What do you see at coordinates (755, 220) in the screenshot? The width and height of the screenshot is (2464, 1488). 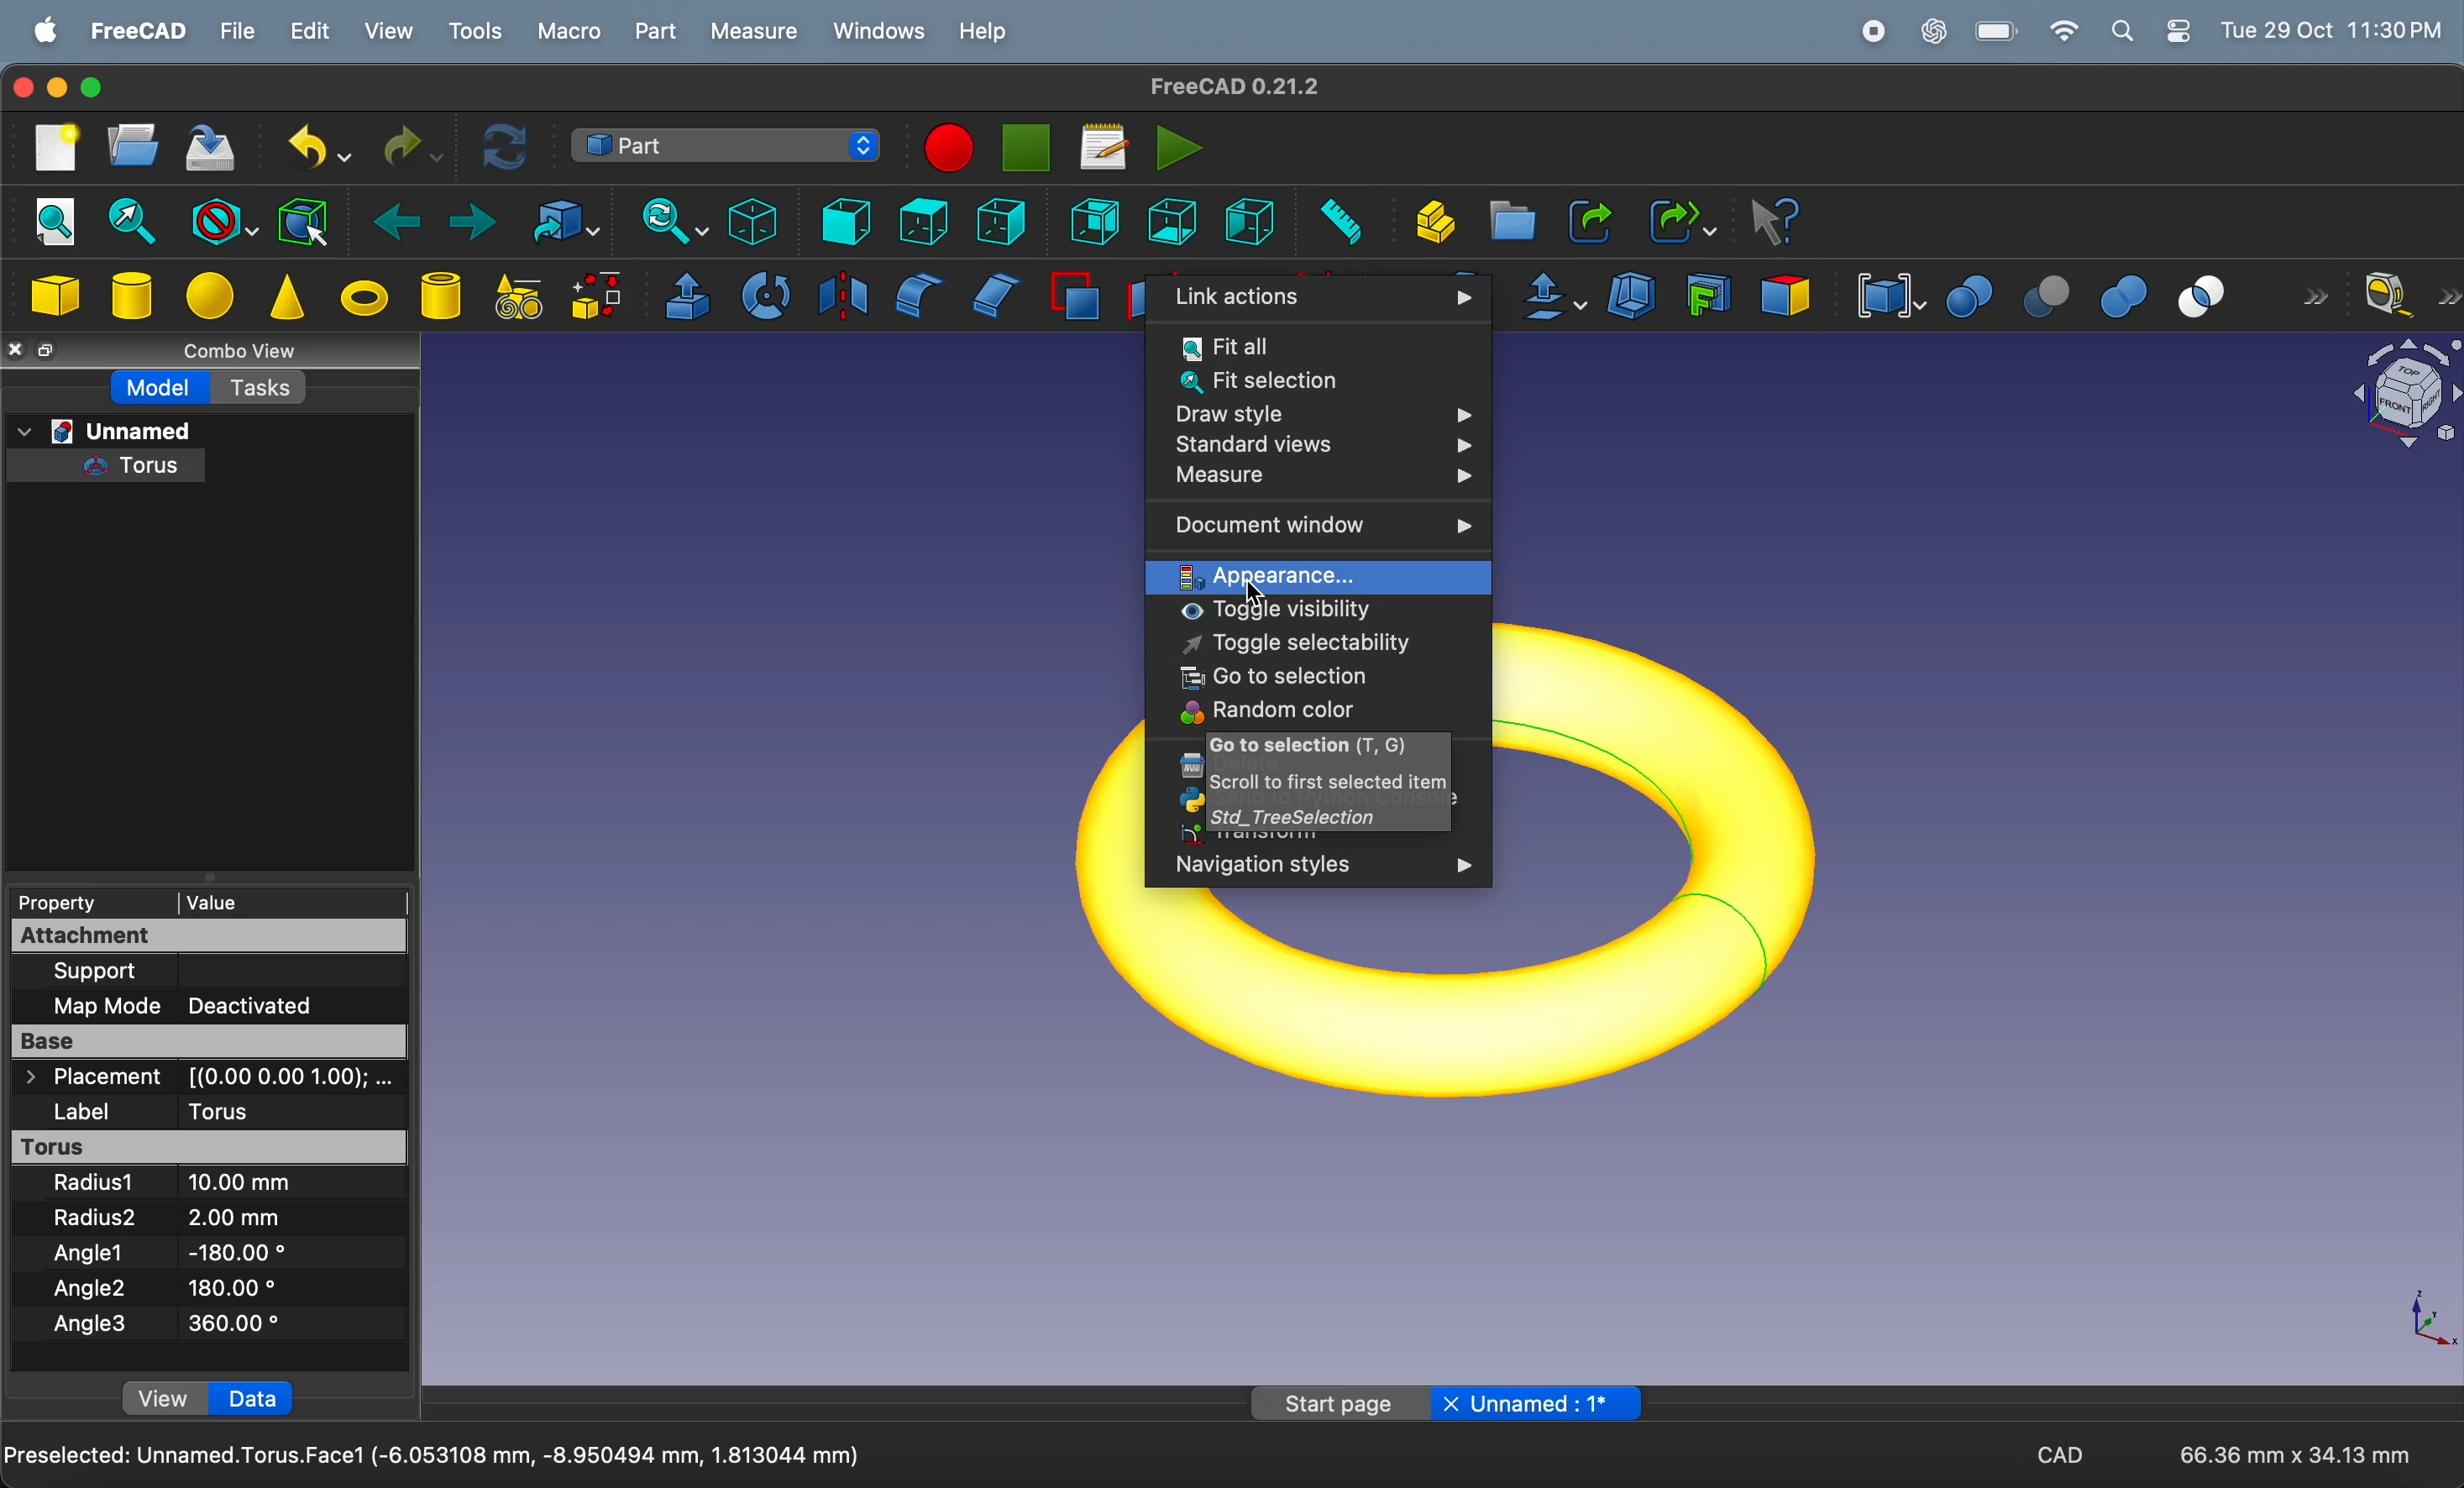 I see `isometric view` at bounding box center [755, 220].